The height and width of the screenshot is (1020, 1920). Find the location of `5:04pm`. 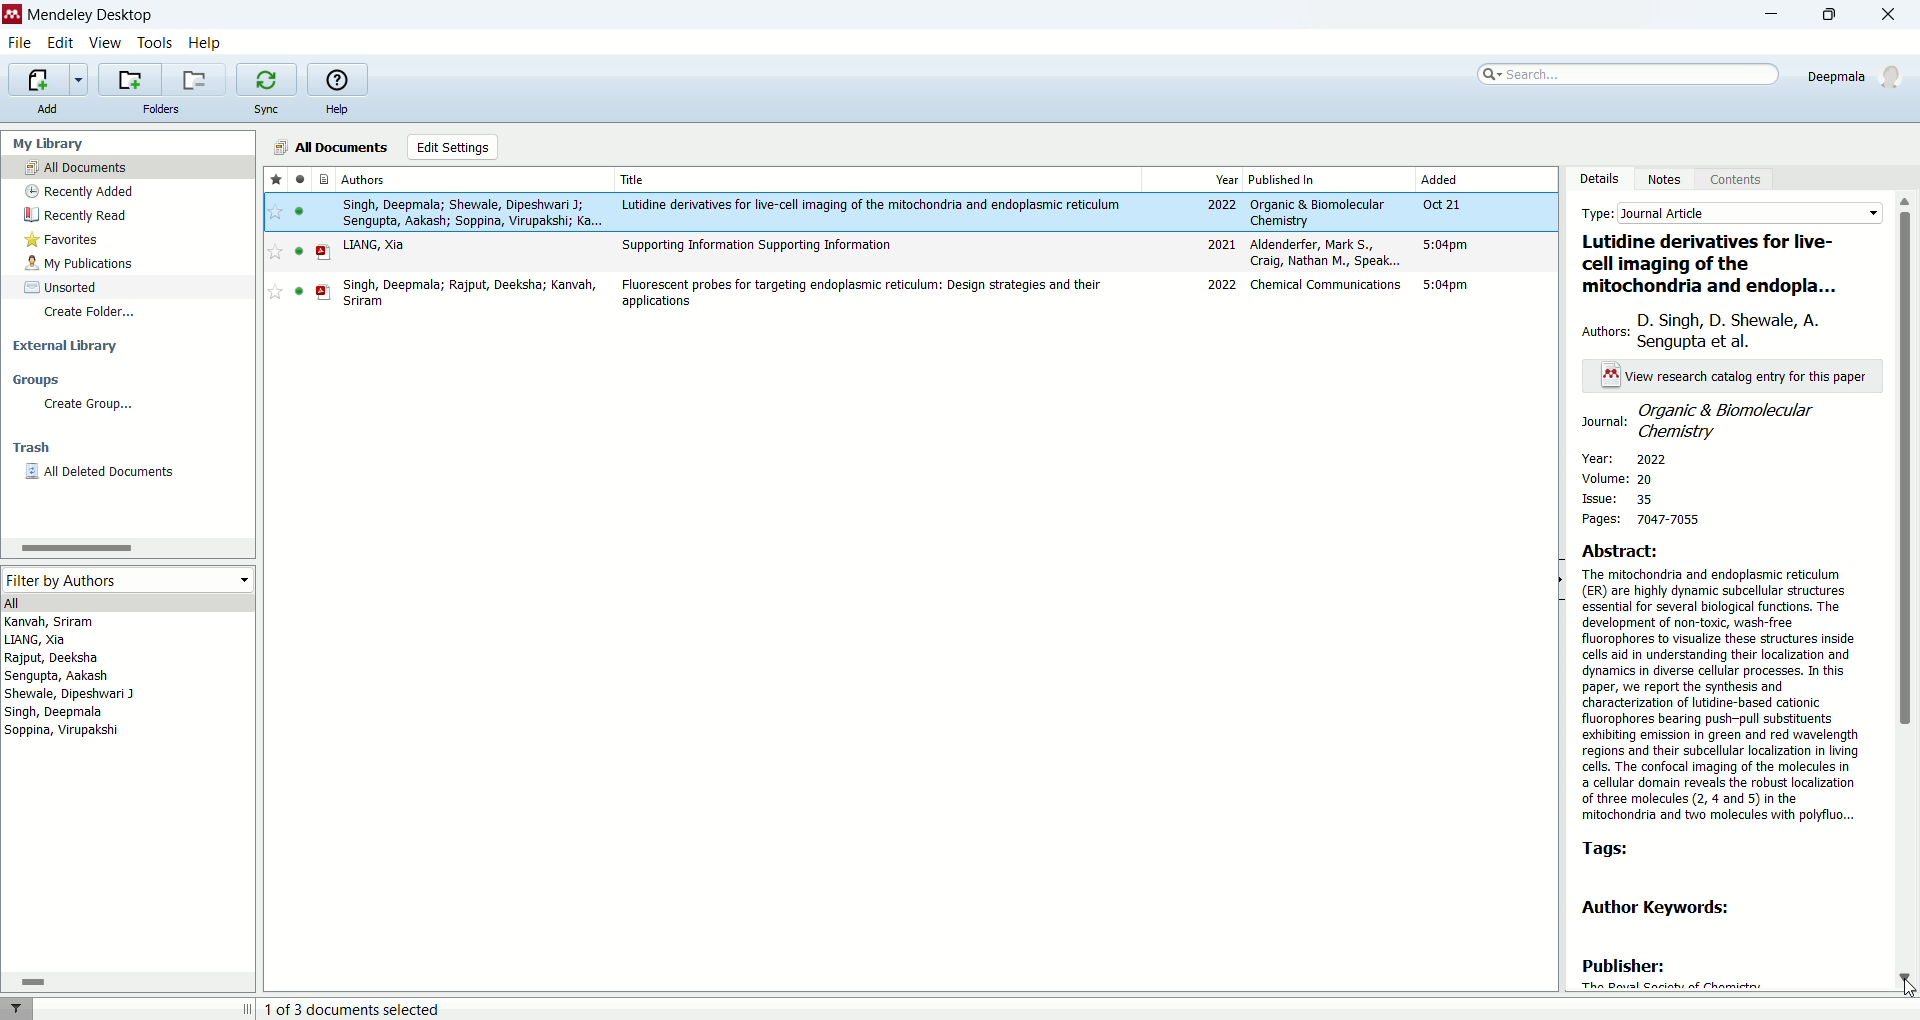

5:04pm is located at coordinates (1445, 285).